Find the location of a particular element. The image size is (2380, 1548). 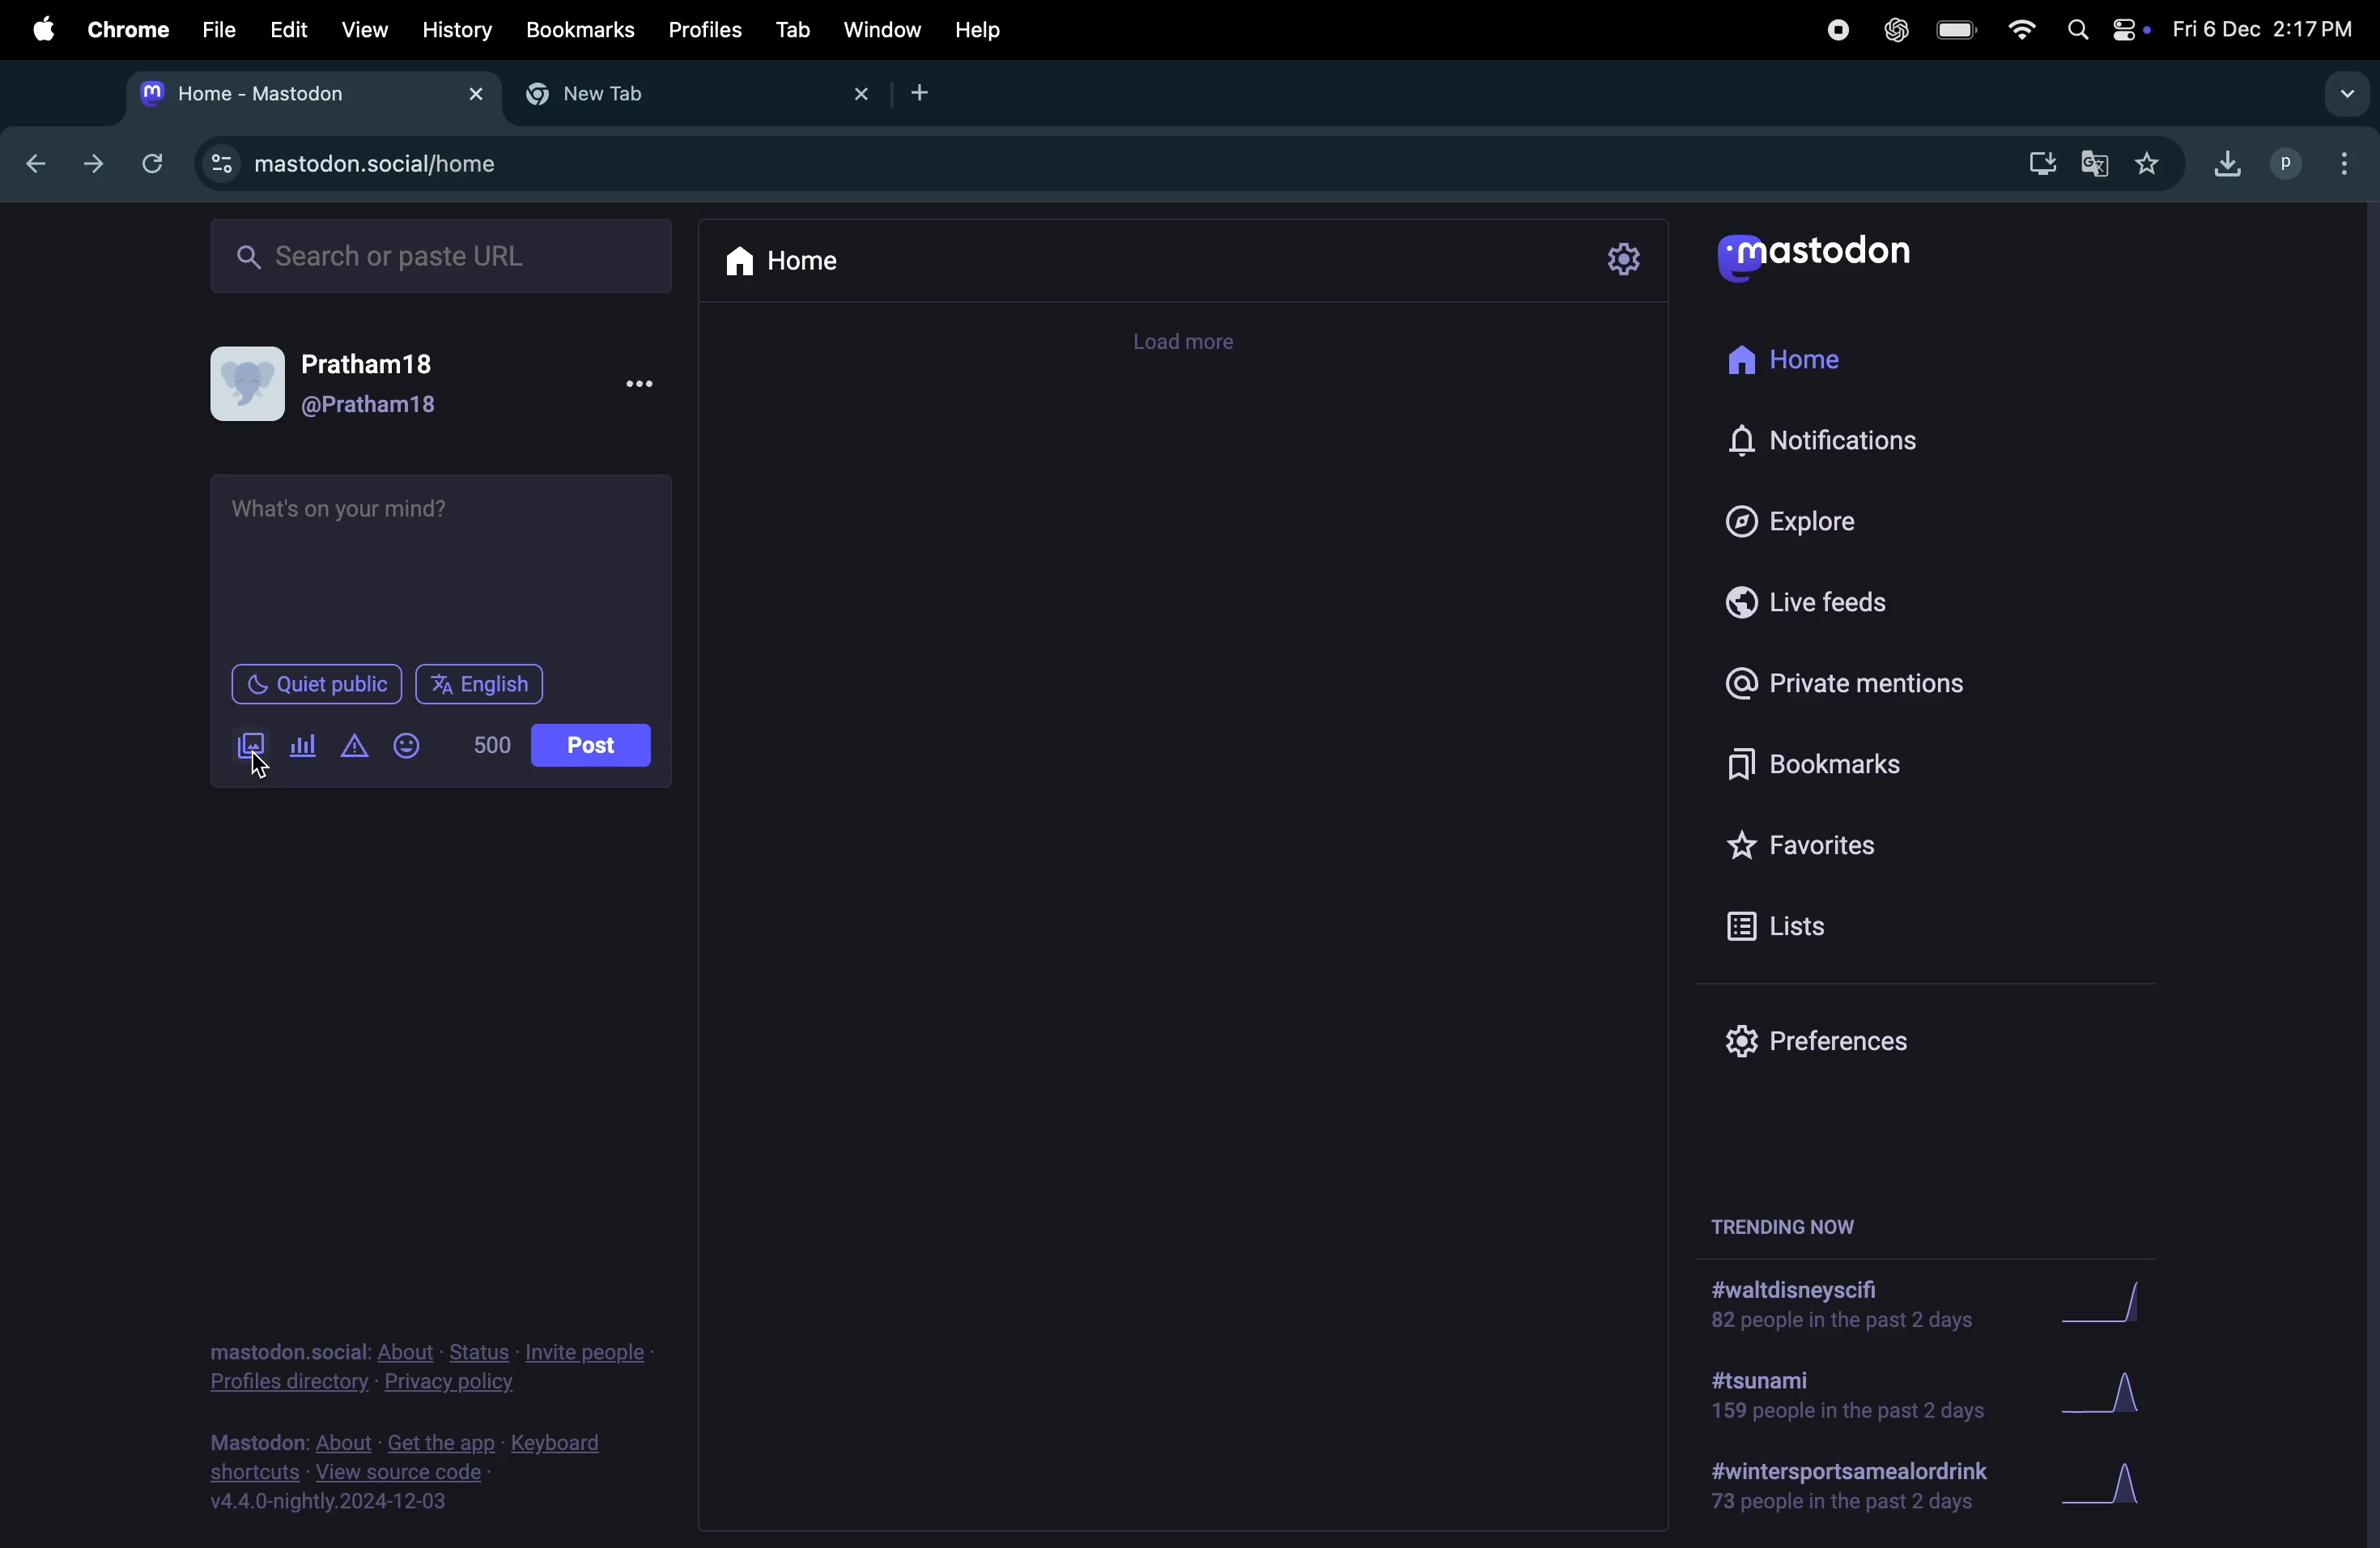

mastodon app is located at coordinates (1838, 263).